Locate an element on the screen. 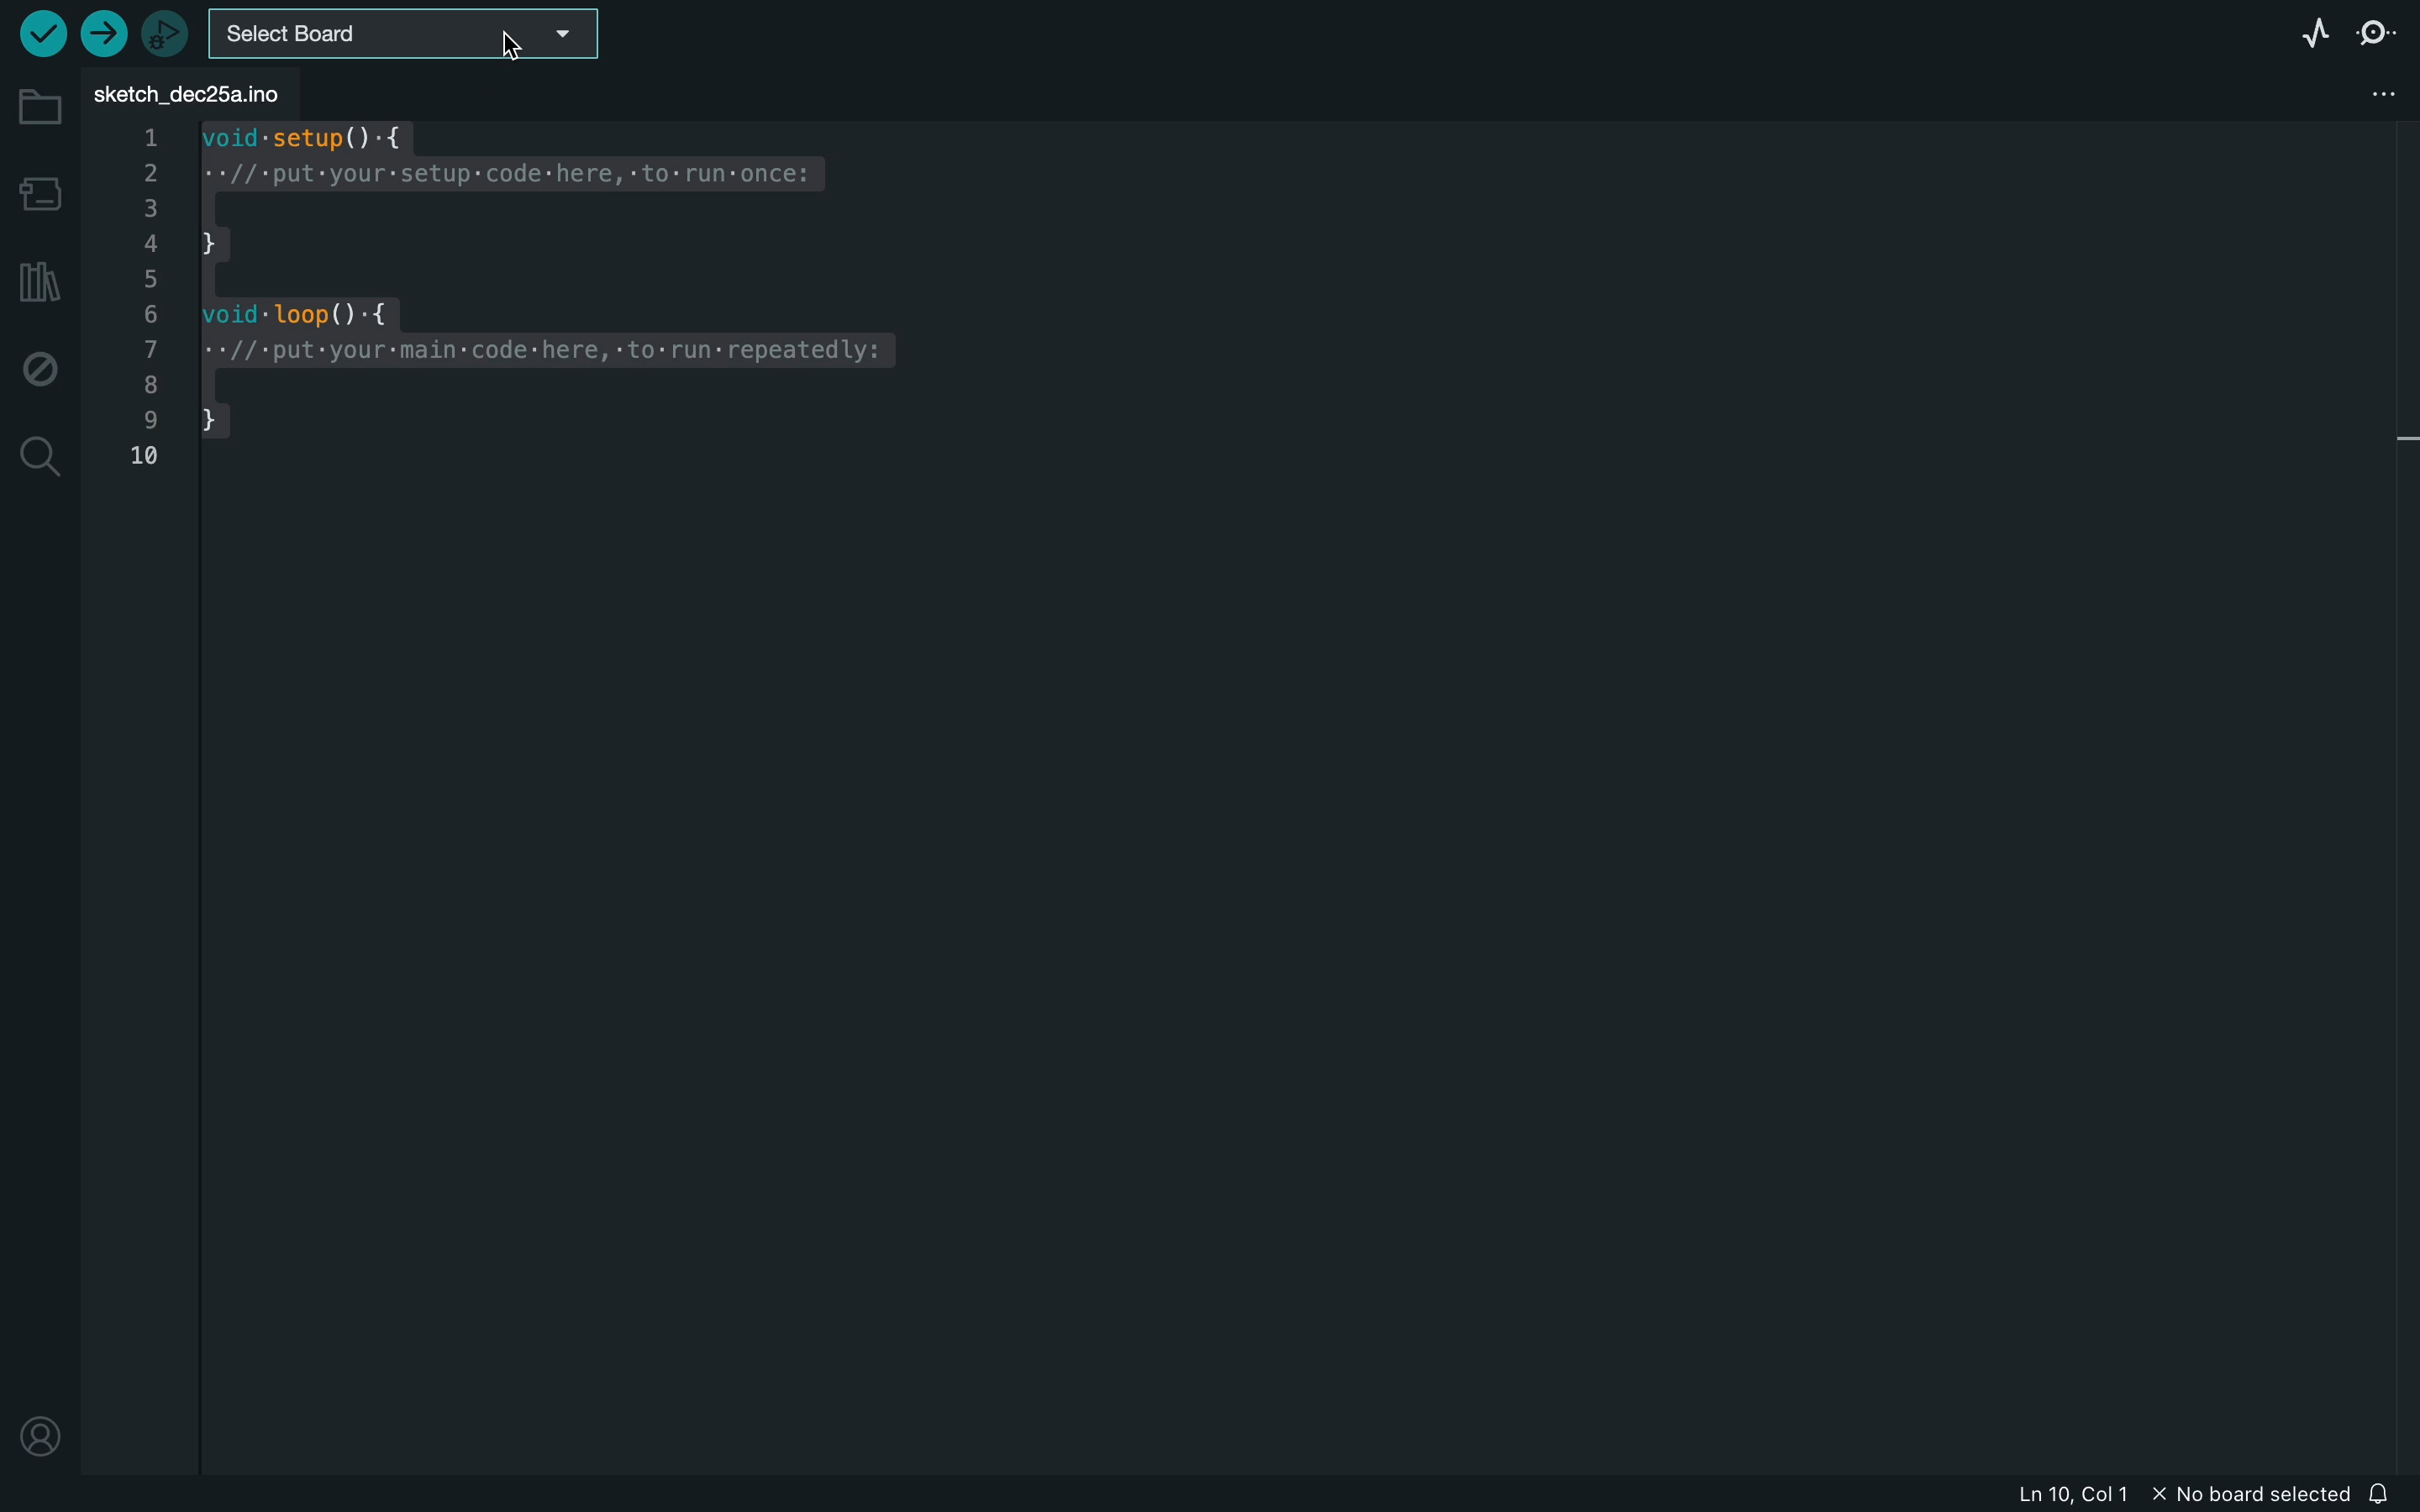 The height and width of the screenshot is (1512, 2420). notification is located at coordinates (2388, 1491).